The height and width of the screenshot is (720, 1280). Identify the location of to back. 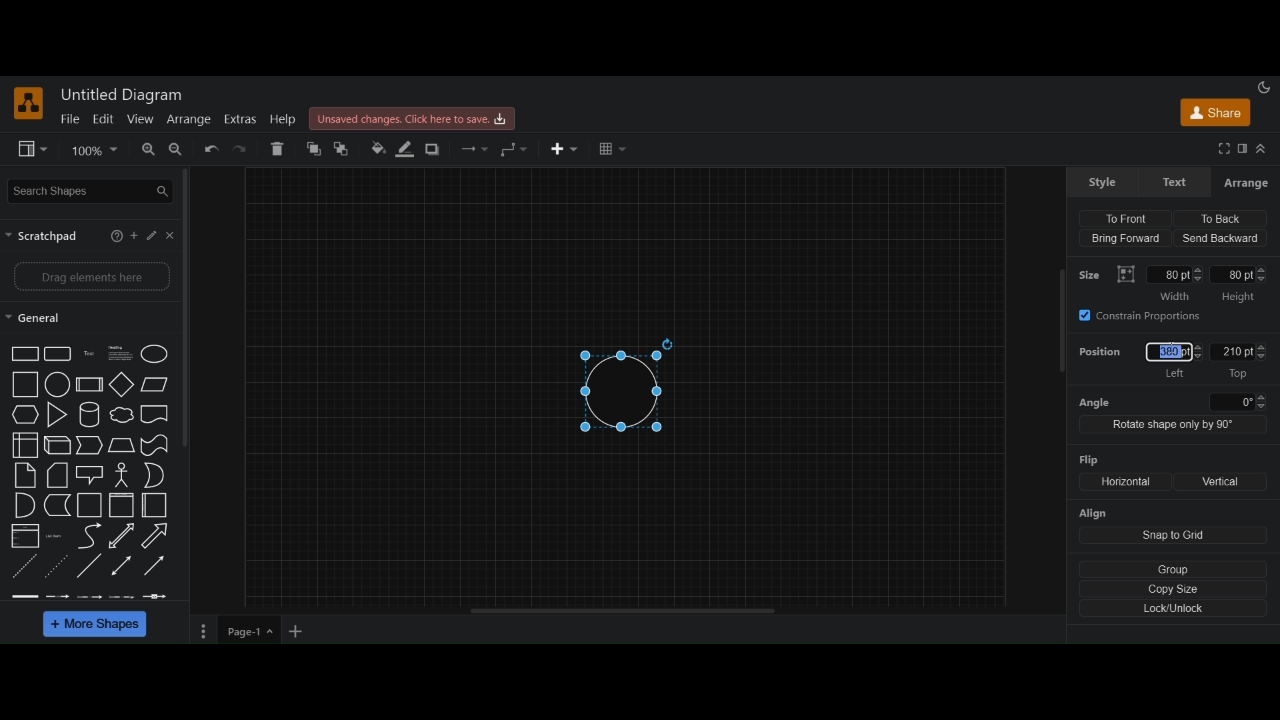
(1217, 217).